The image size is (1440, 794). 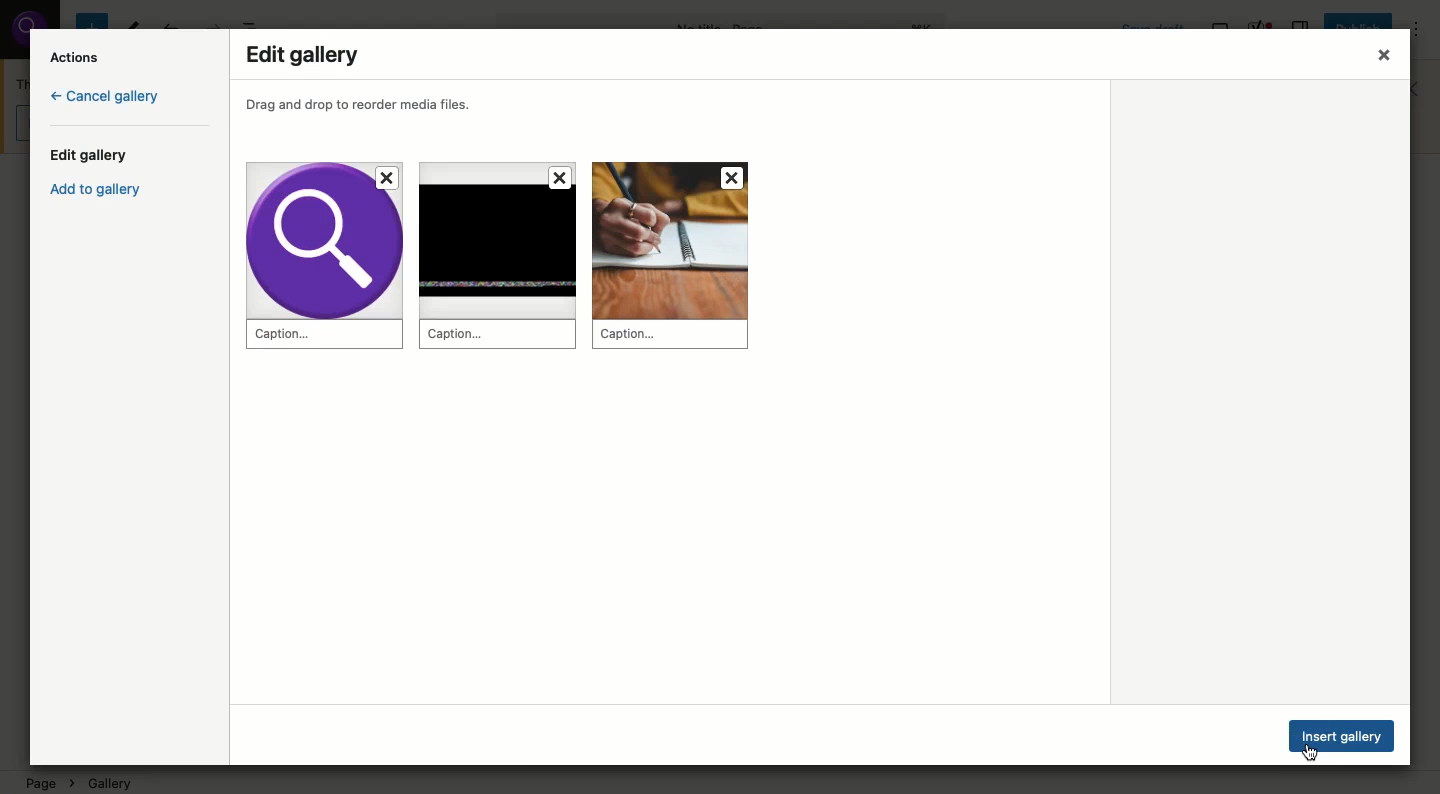 What do you see at coordinates (77, 57) in the screenshot?
I see `Actions` at bounding box center [77, 57].